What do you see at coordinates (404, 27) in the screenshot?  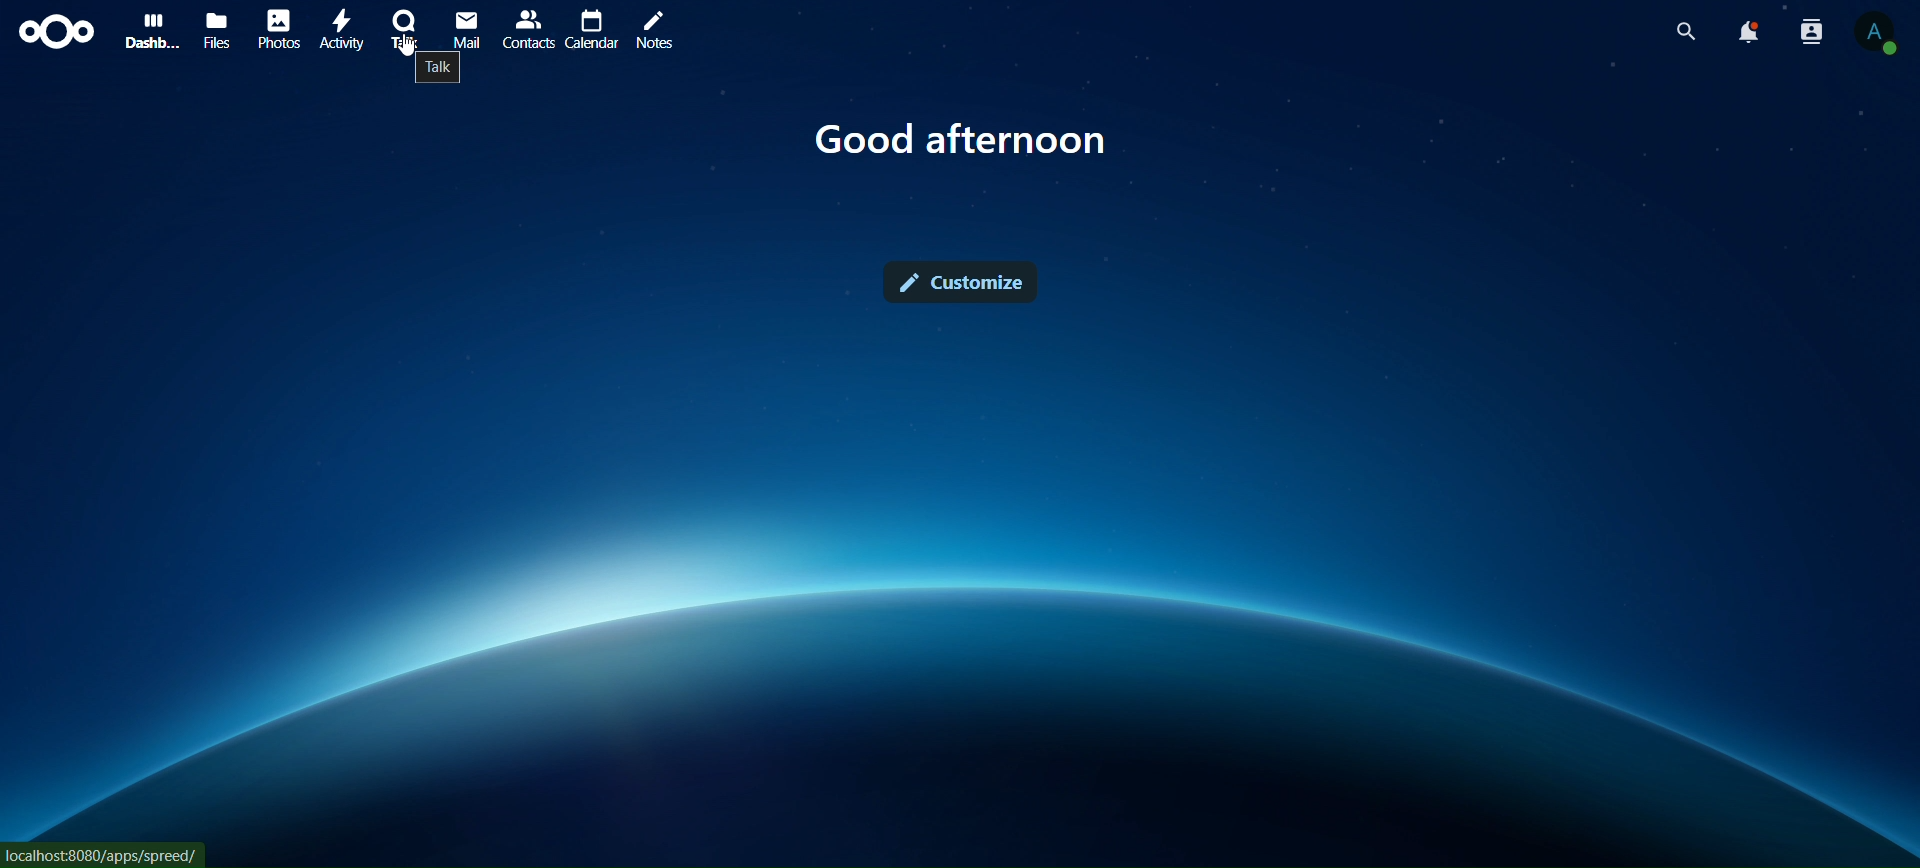 I see `talk` at bounding box center [404, 27].